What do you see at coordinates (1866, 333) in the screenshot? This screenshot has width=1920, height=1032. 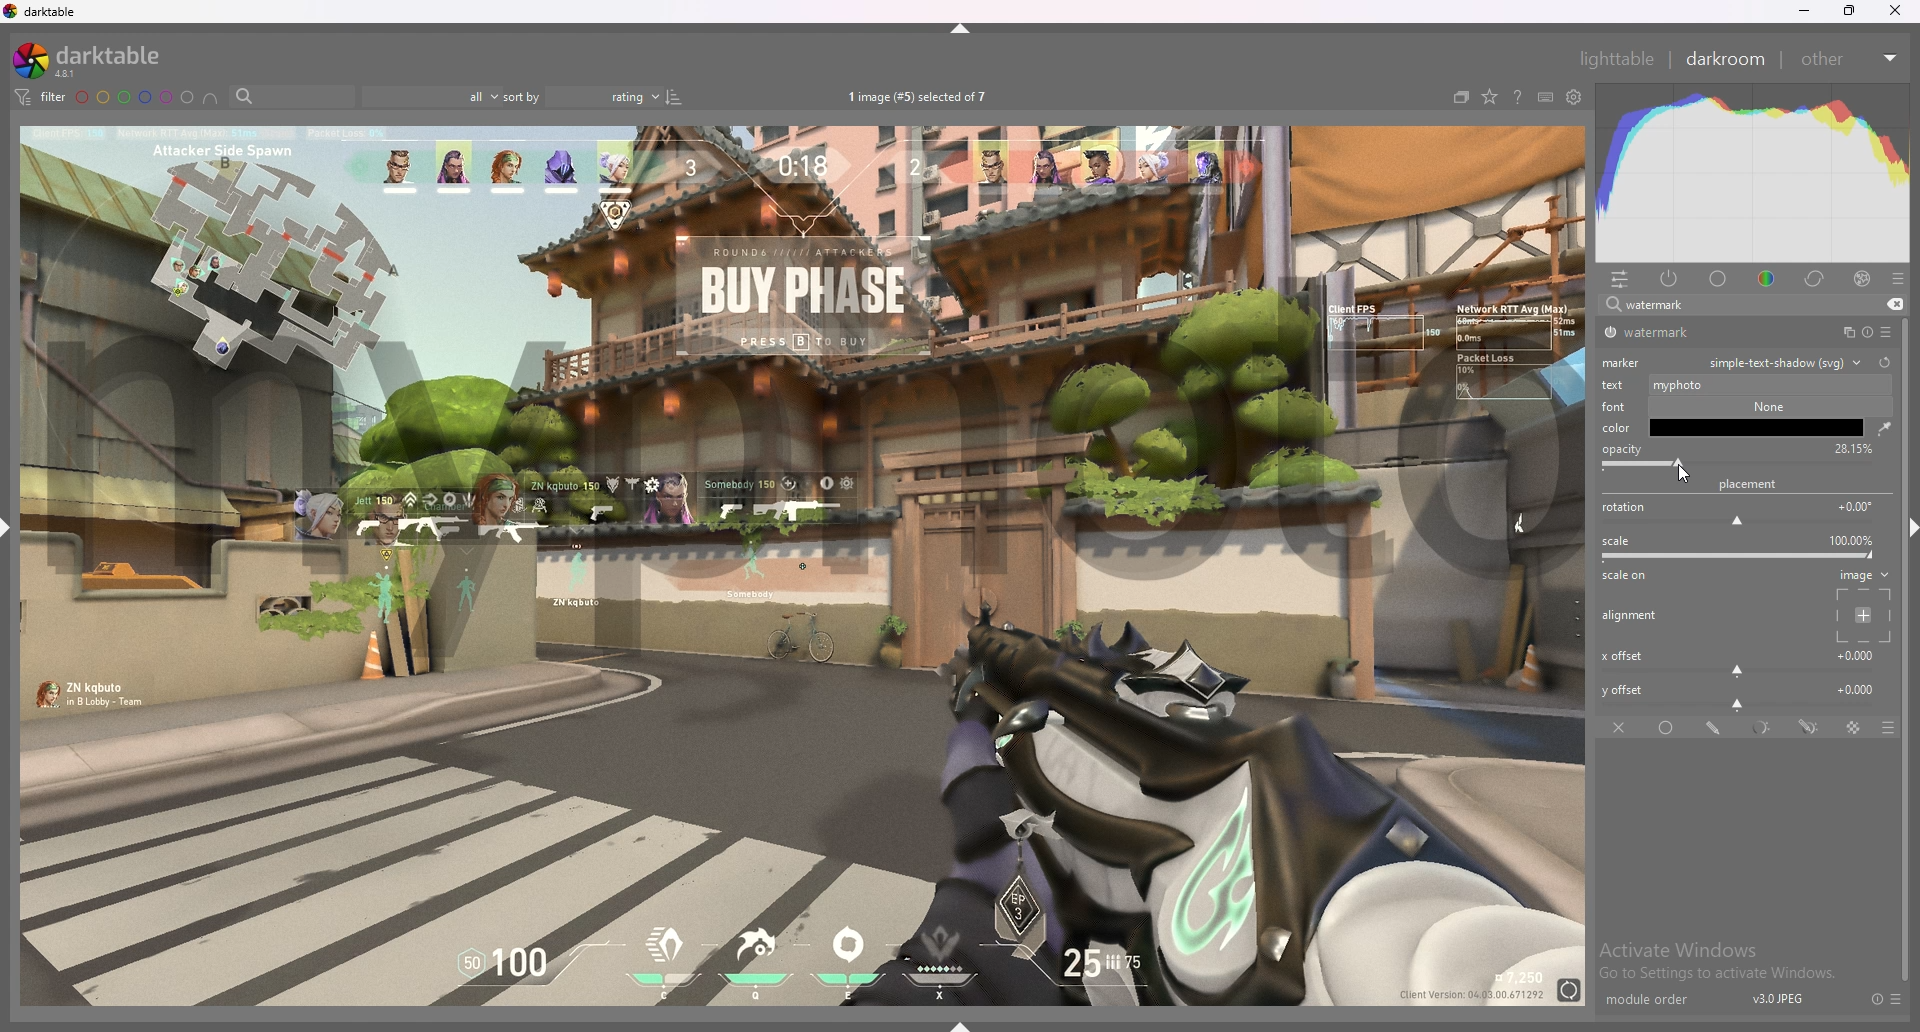 I see `reset` at bounding box center [1866, 333].